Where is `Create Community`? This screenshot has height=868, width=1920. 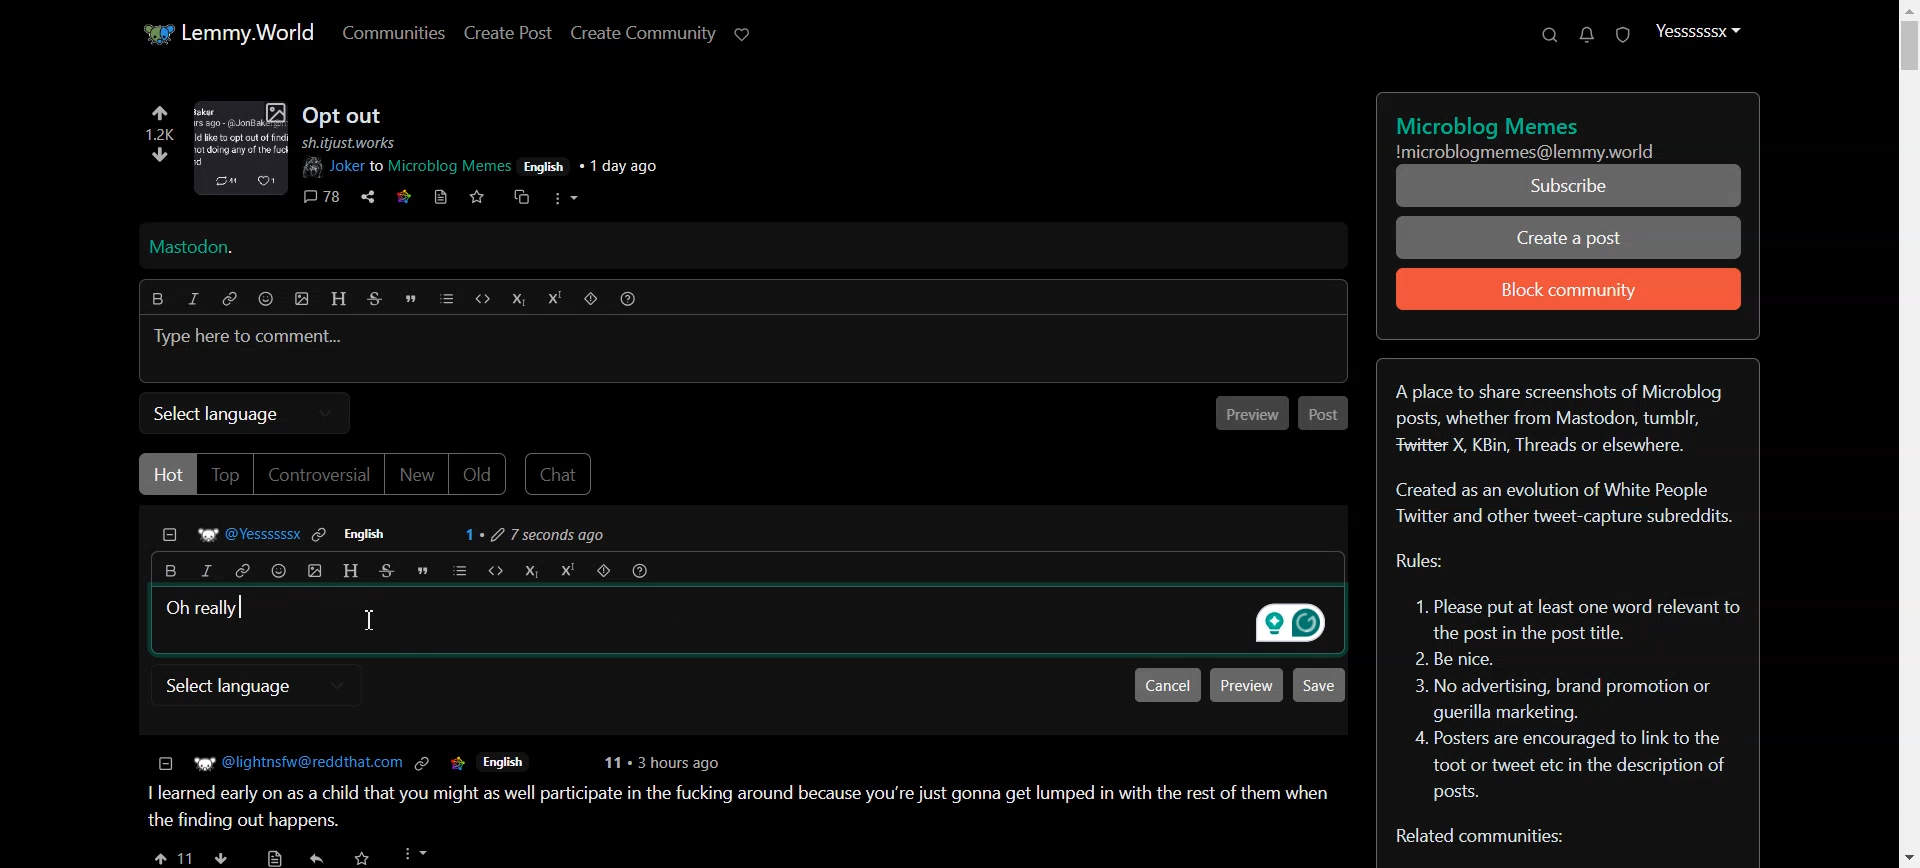
Create Community is located at coordinates (644, 33).